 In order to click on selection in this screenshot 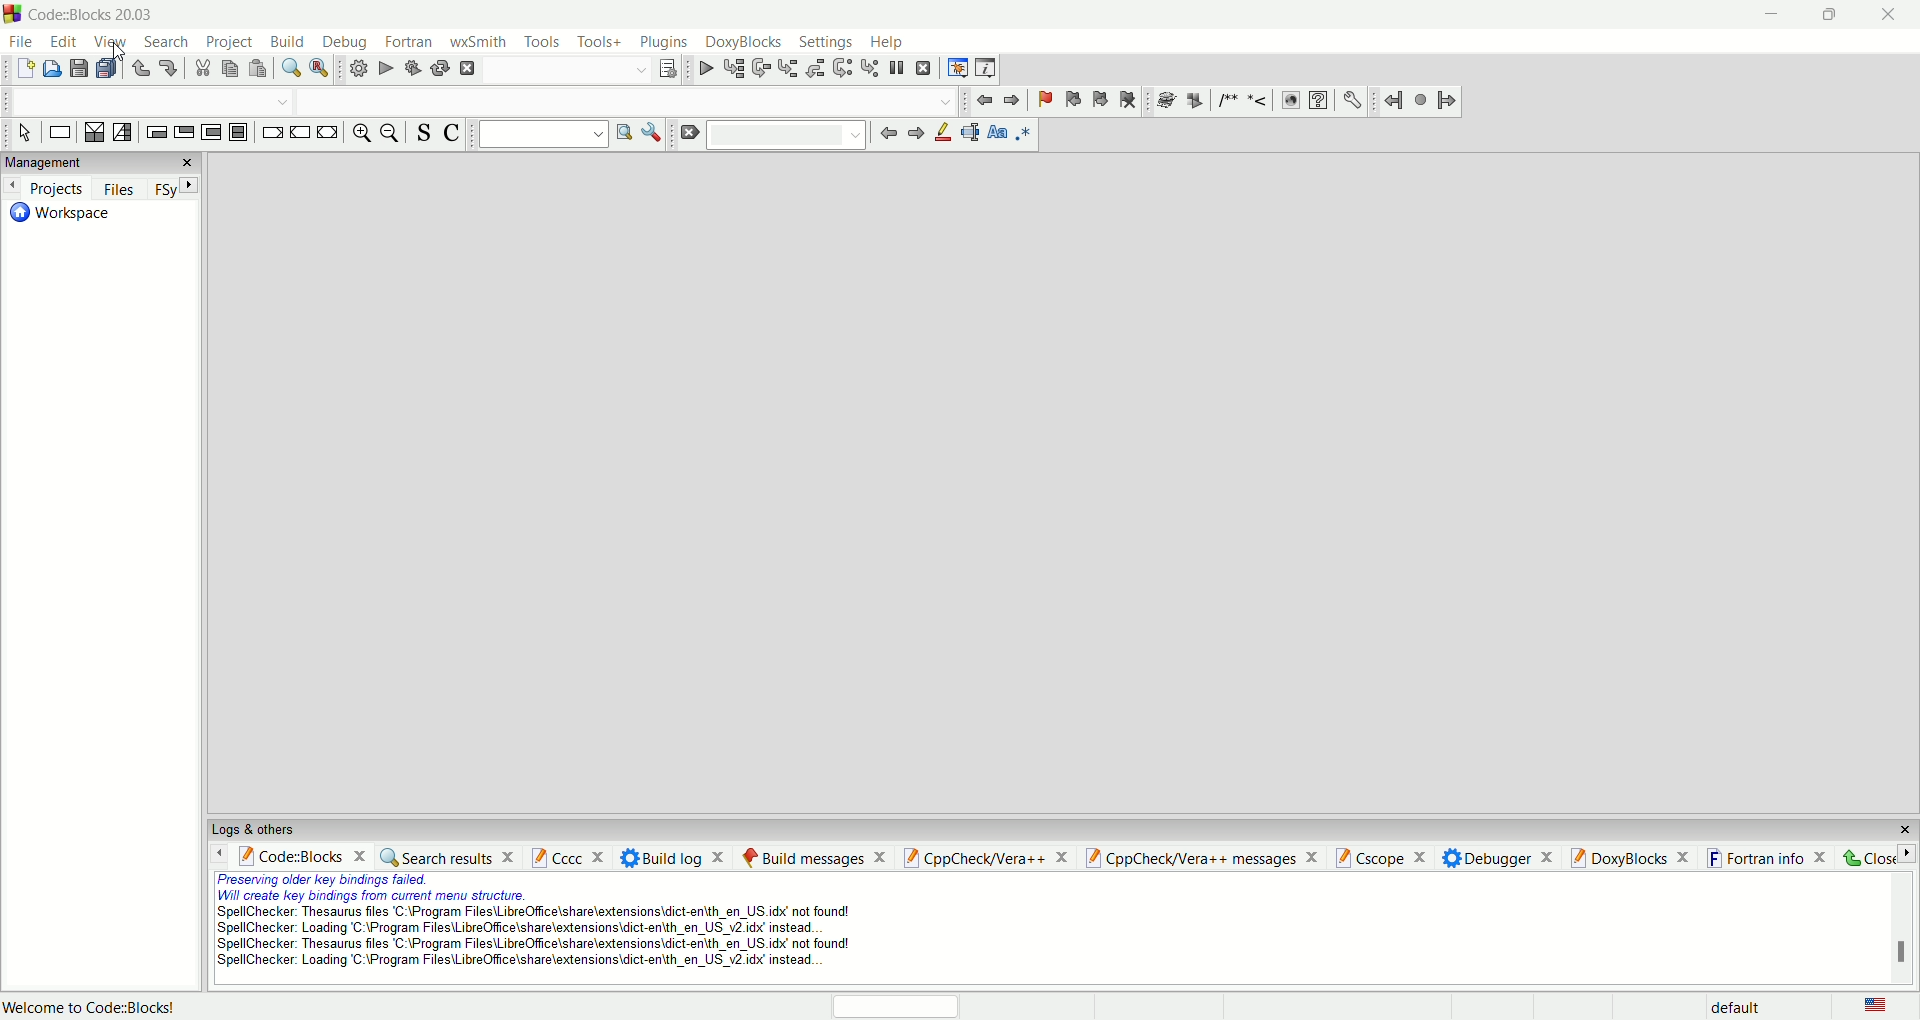, I will do `click(123, 134)`.